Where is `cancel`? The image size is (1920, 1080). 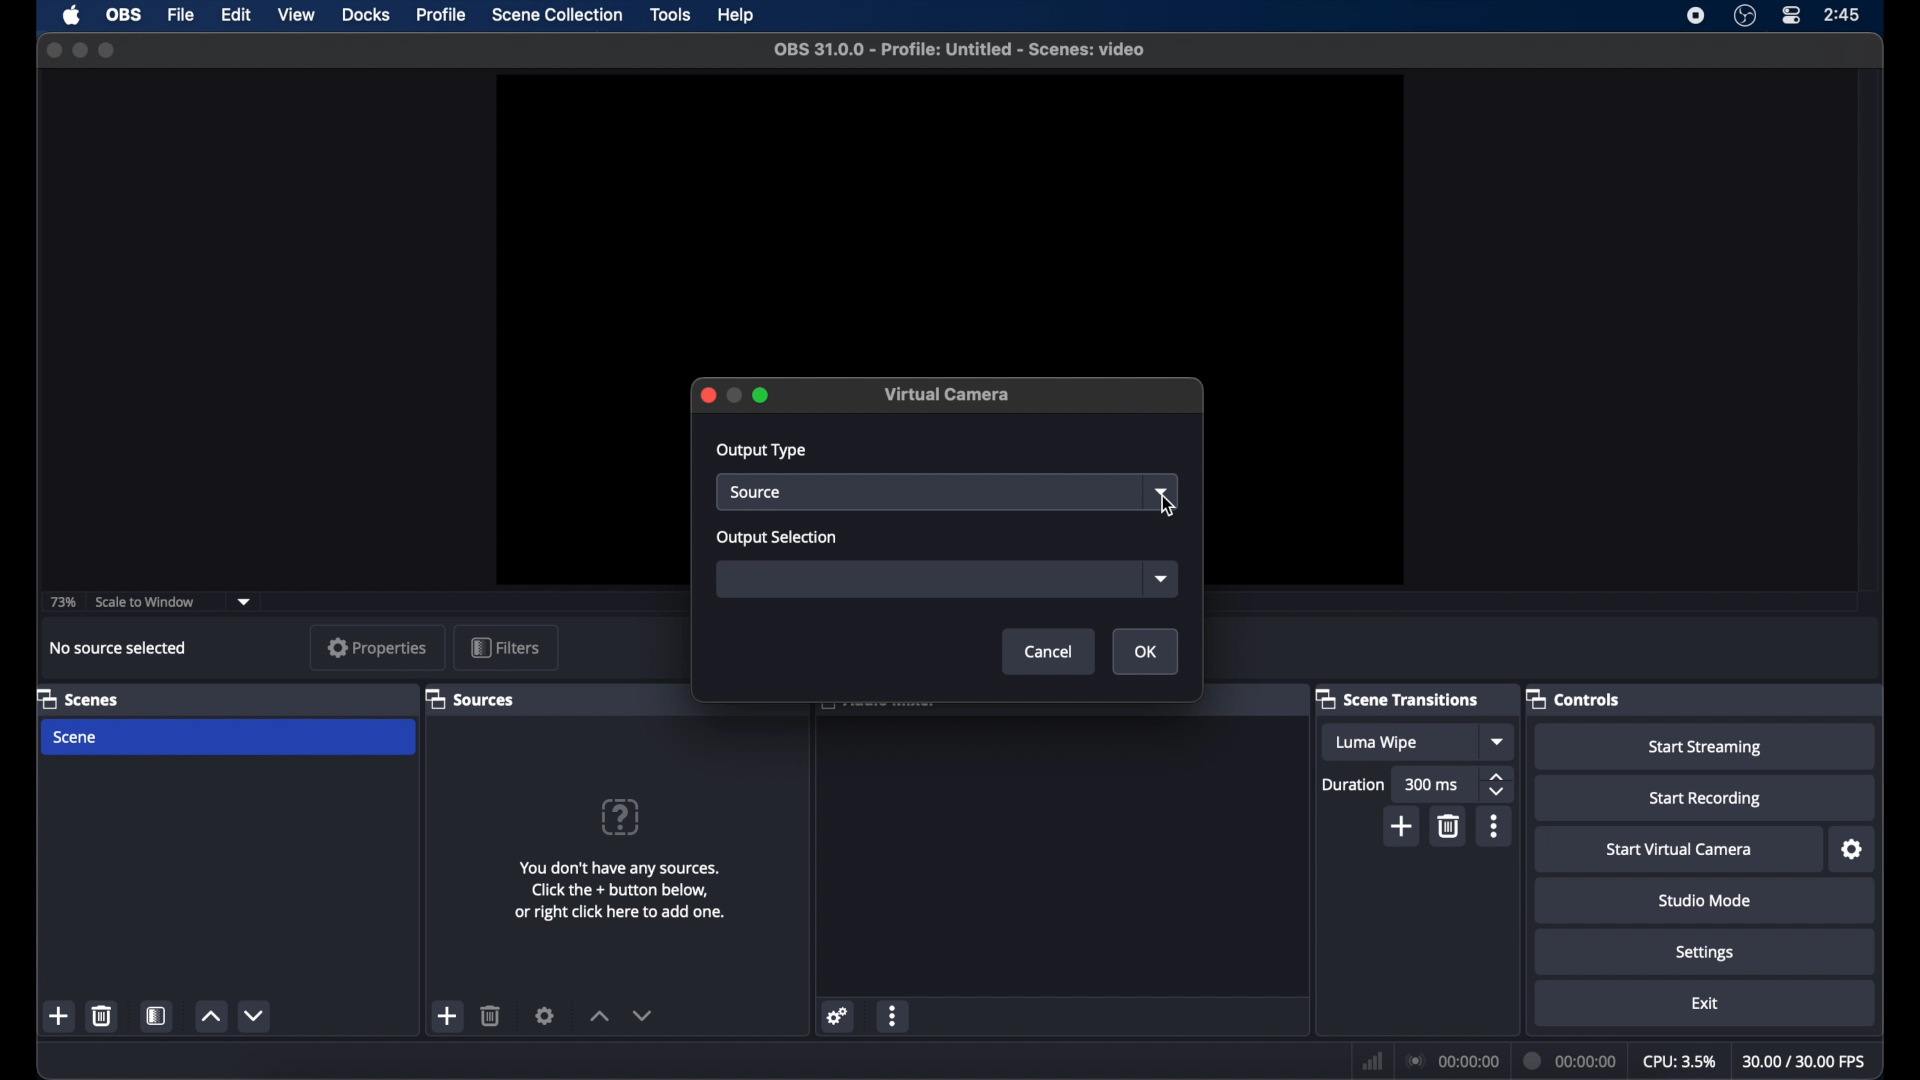
cancel is located at coordinates (1049, 652).